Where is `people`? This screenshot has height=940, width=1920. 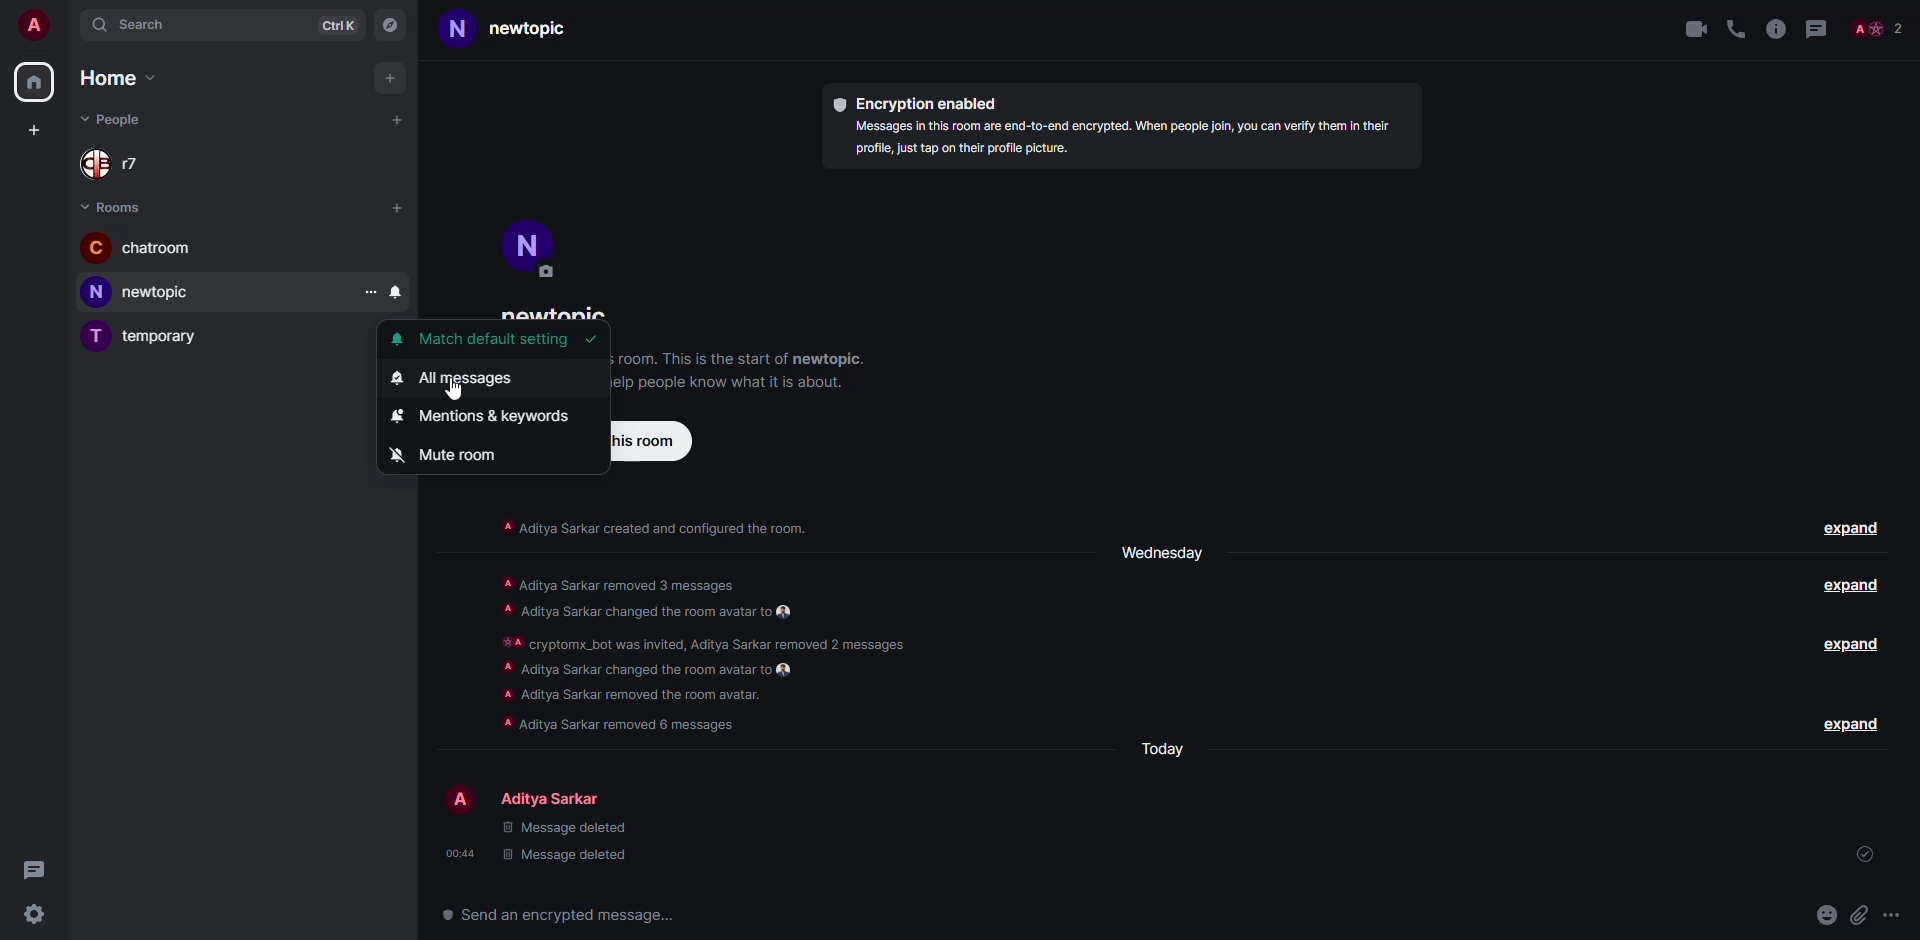 people is located at coordinates (116, 118).